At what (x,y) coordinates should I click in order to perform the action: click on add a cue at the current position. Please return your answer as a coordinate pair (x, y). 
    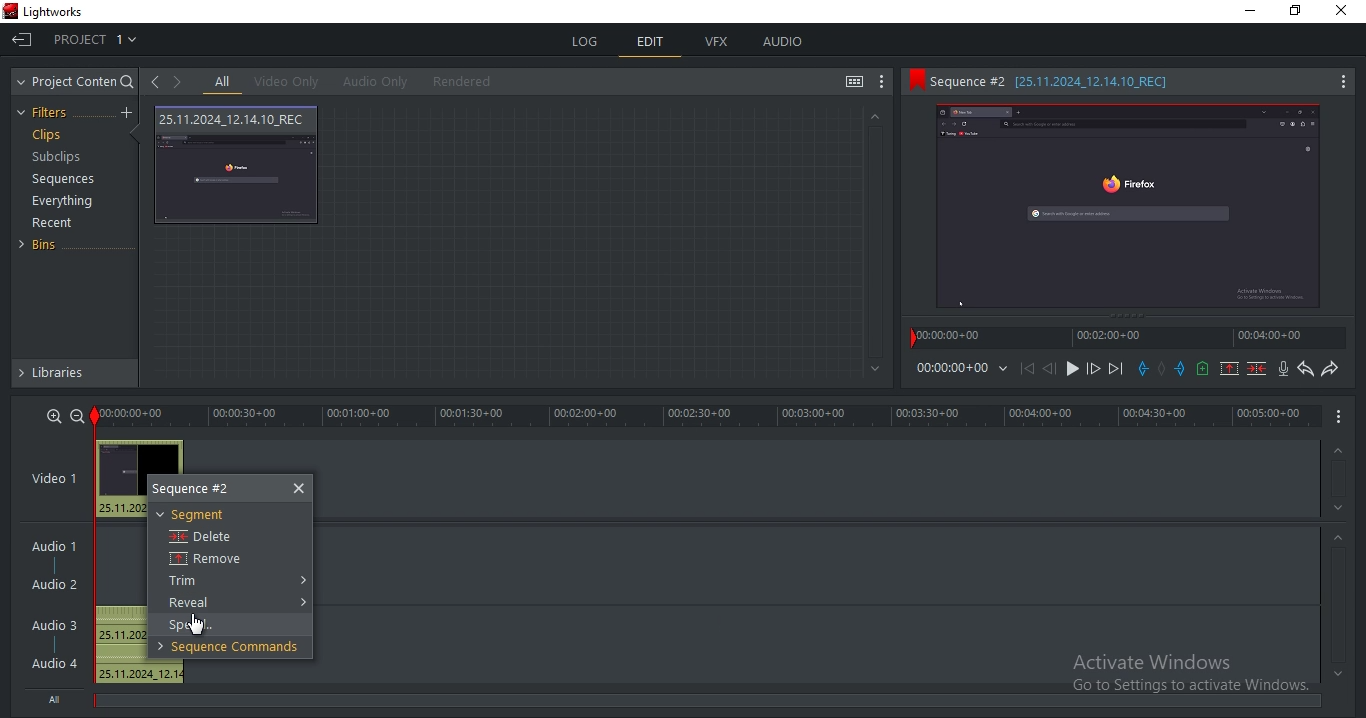
    Looking at the image, I should click on (1202, 368).